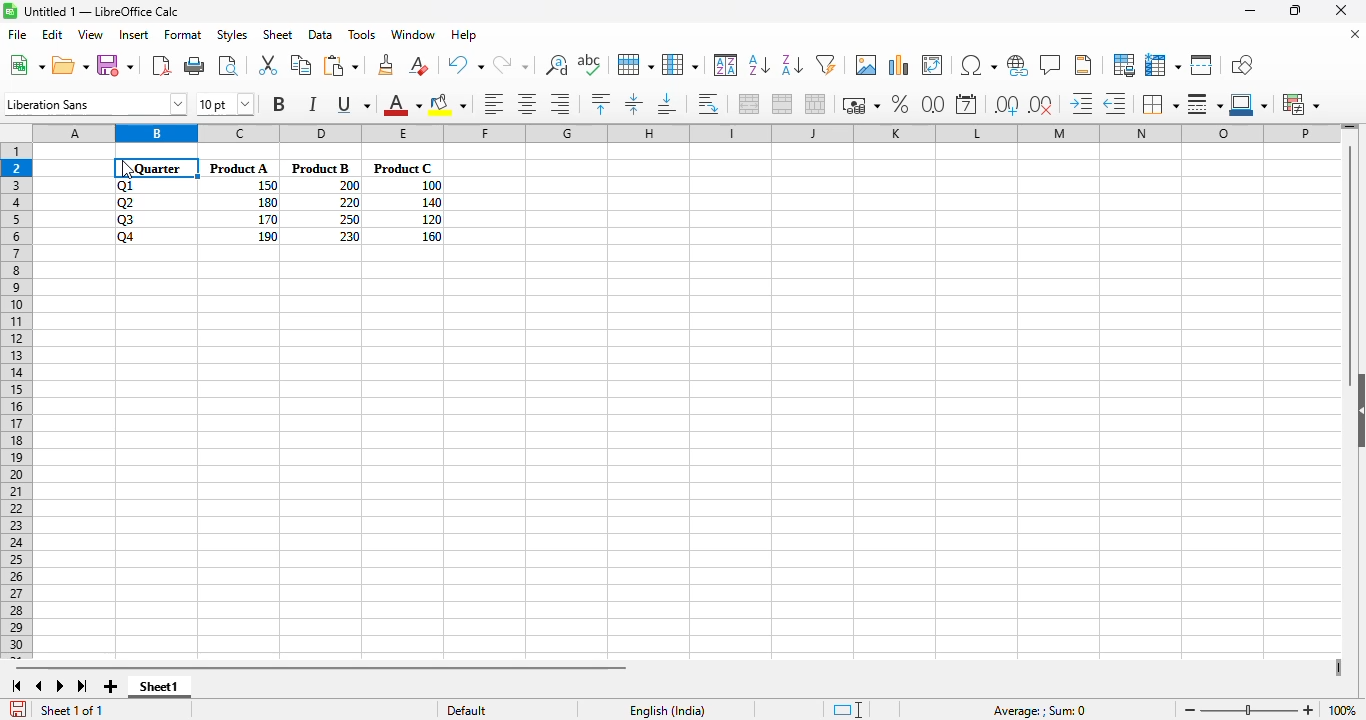  What do you see at coordinates (933, 104) in the screenshot?
I see `format as number` at bounding box center [933, 104].